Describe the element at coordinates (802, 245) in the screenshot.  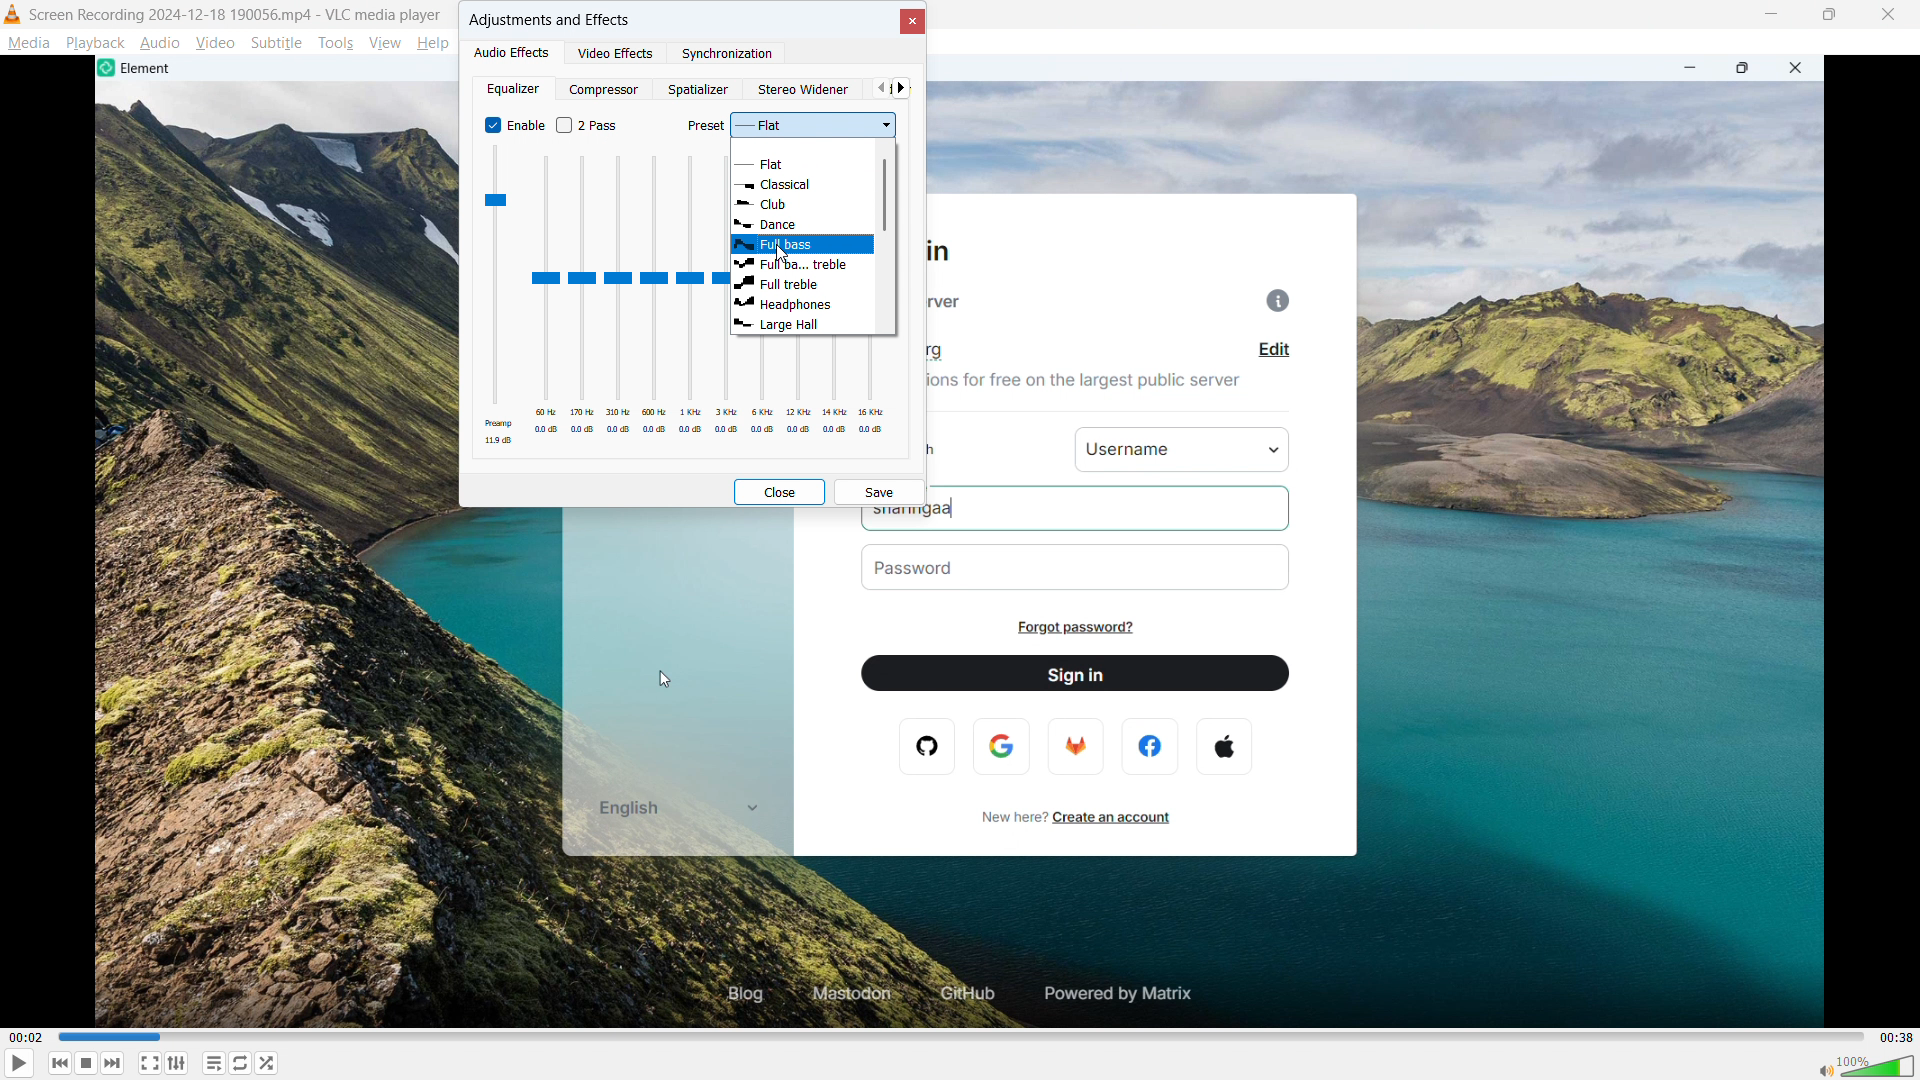
I see `Full bass ` at that location.